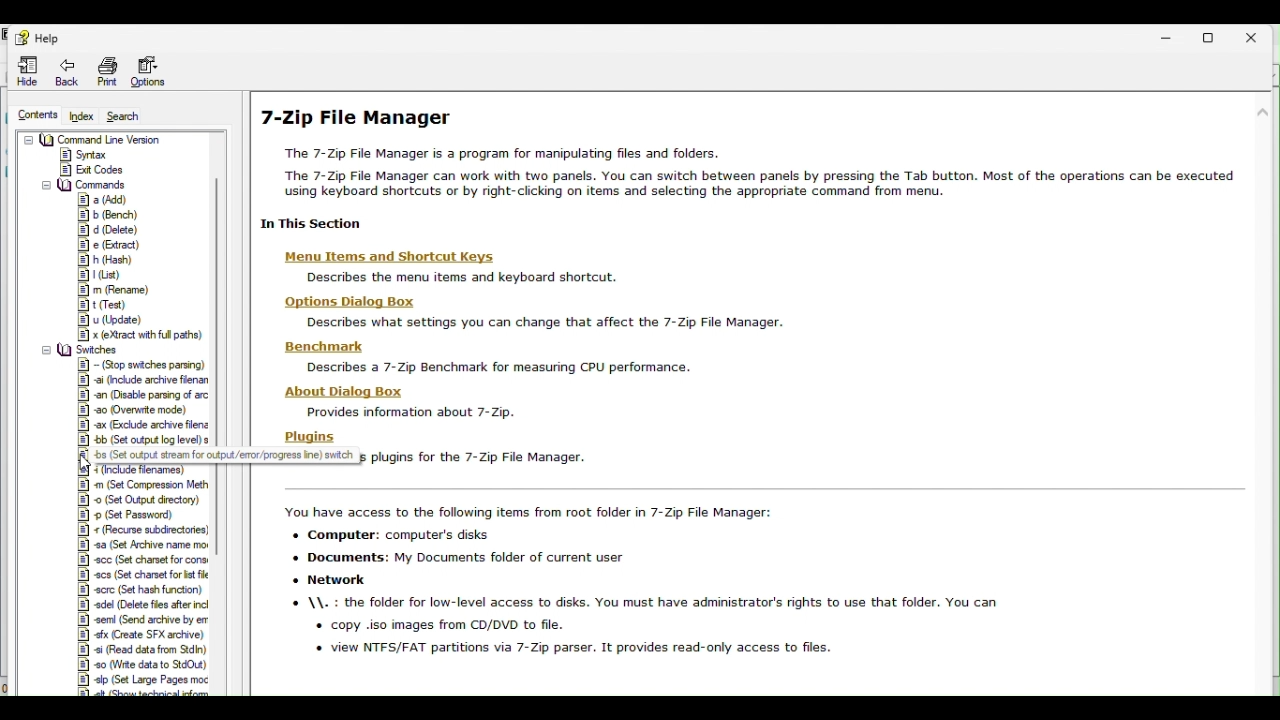 The image size is (1280, 720). What do you see at coordinates (481, 458) in the screenshot?
I see `Describes plugins for the 7-Zip File Manager.` at bounding box center [481, 458].